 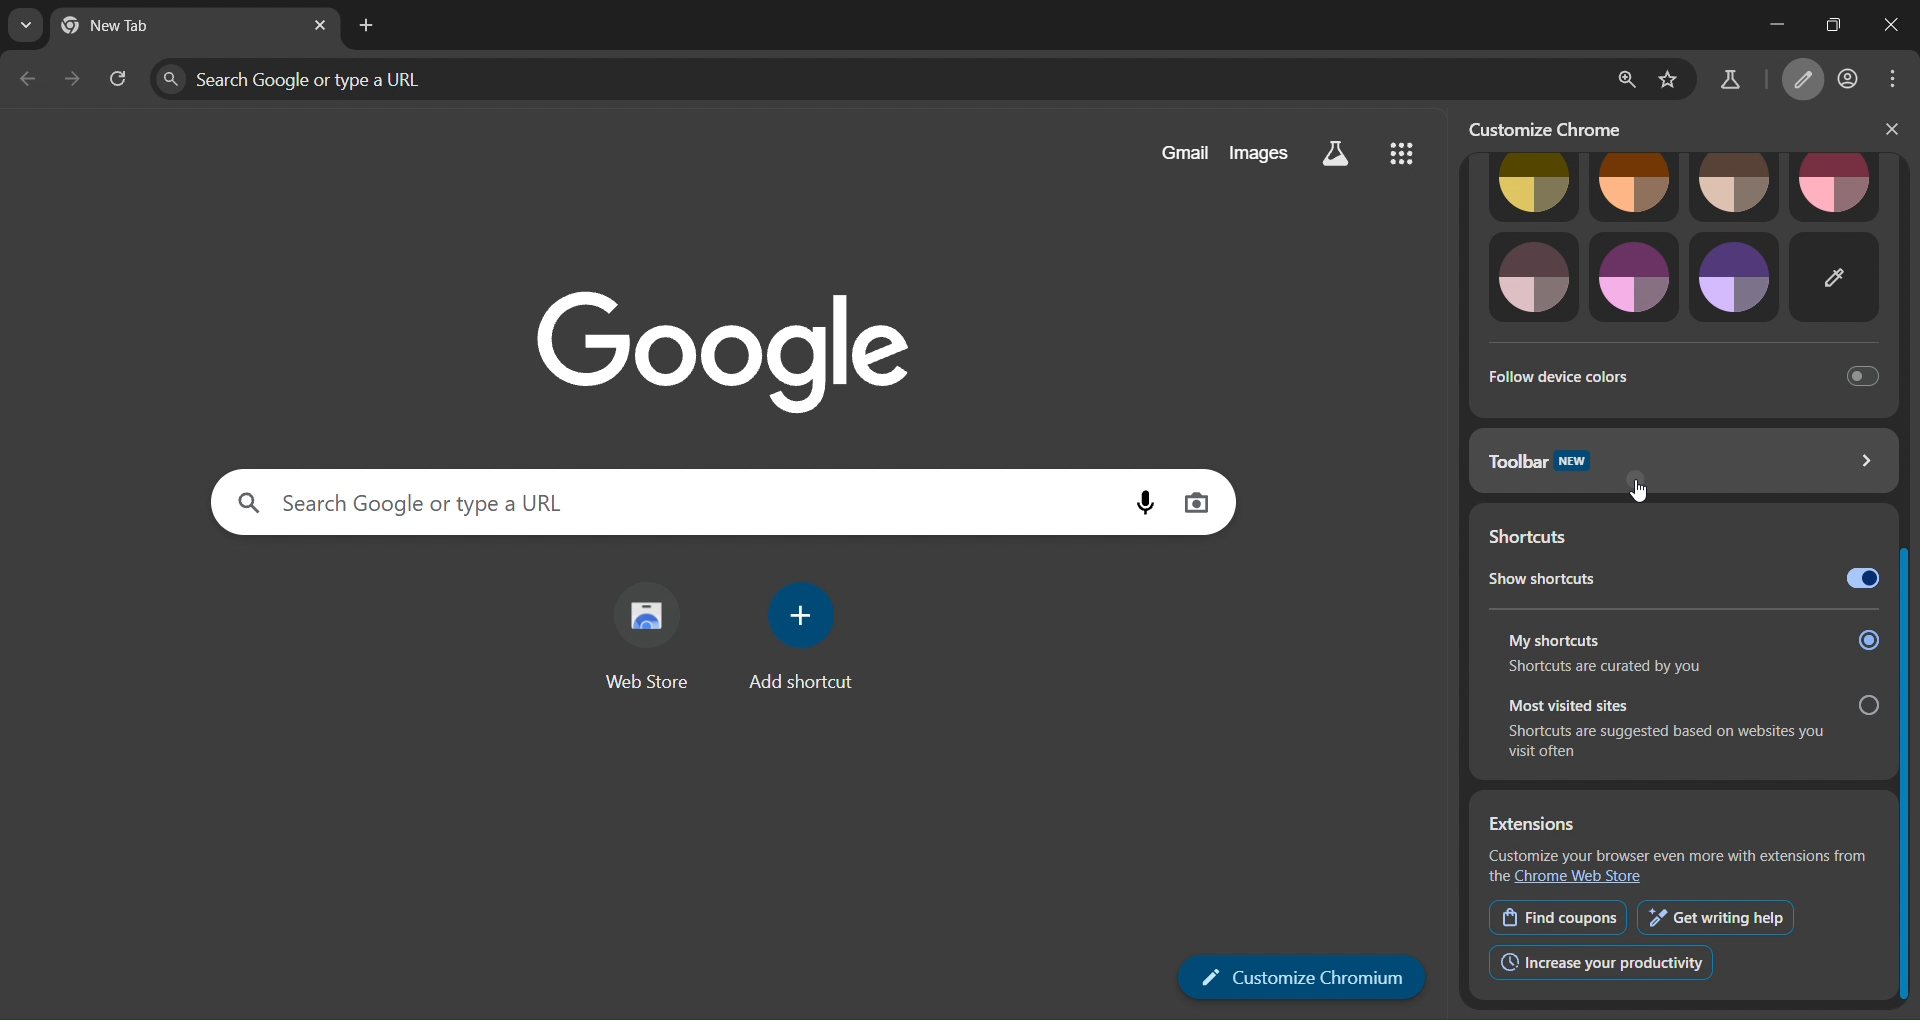 I want to click on Google logo, so click(x=724, y=349).